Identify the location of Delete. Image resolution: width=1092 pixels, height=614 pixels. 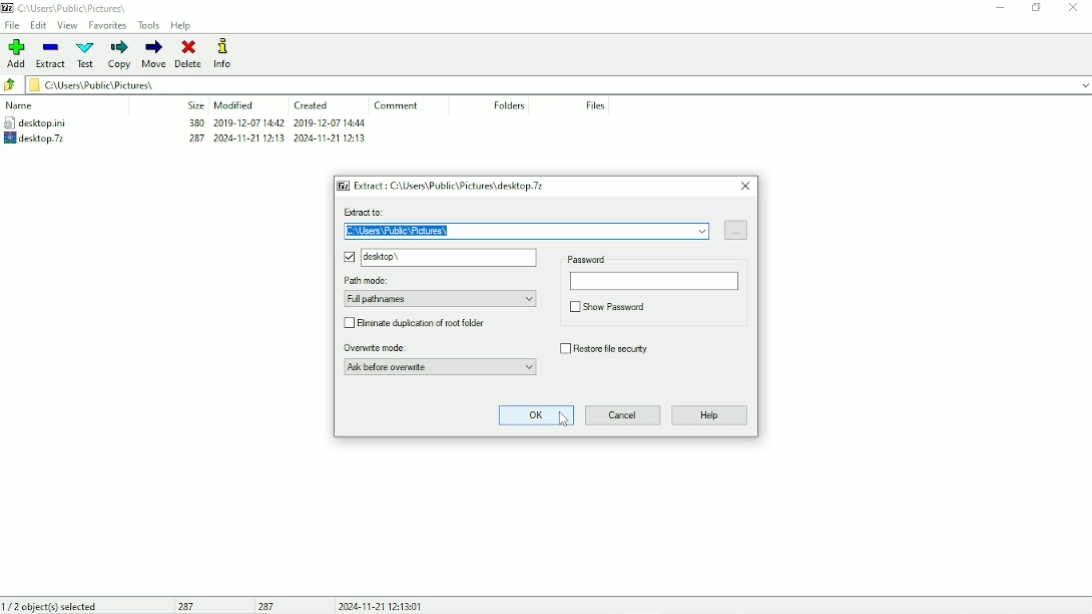
(188, 53).